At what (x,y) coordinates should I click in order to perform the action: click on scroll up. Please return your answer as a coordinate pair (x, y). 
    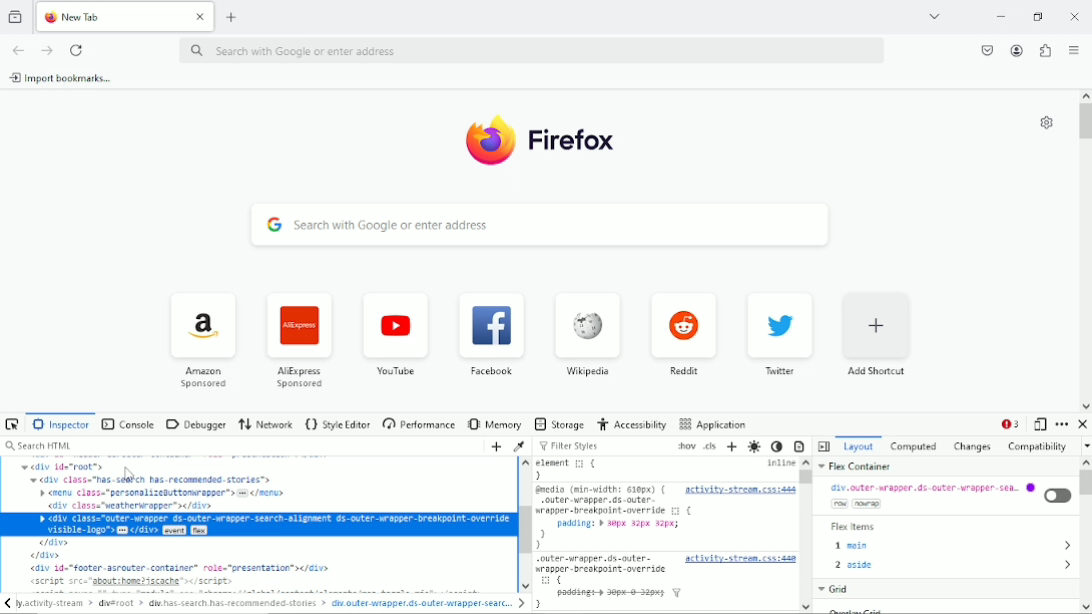
    Looking at the image, I should click on (806, 463).